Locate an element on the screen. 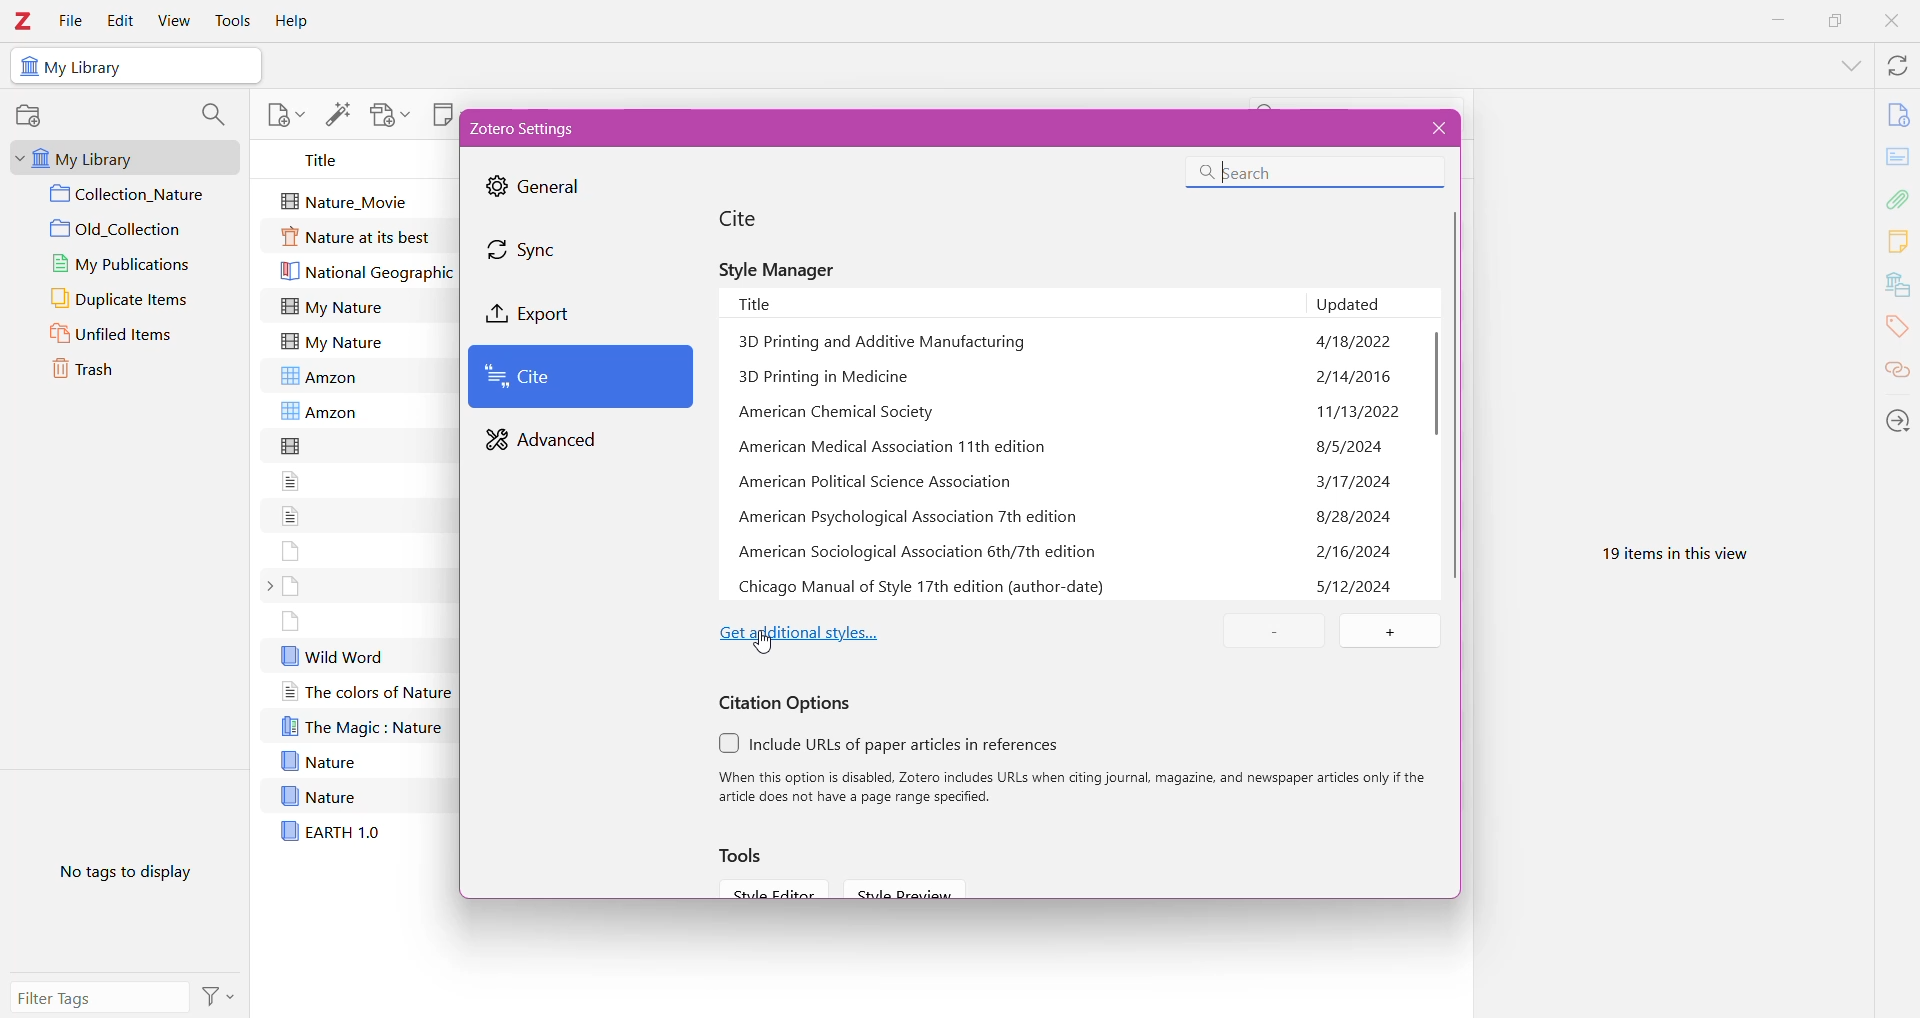  8/5/2024 is located at coordinates (1352, 446).